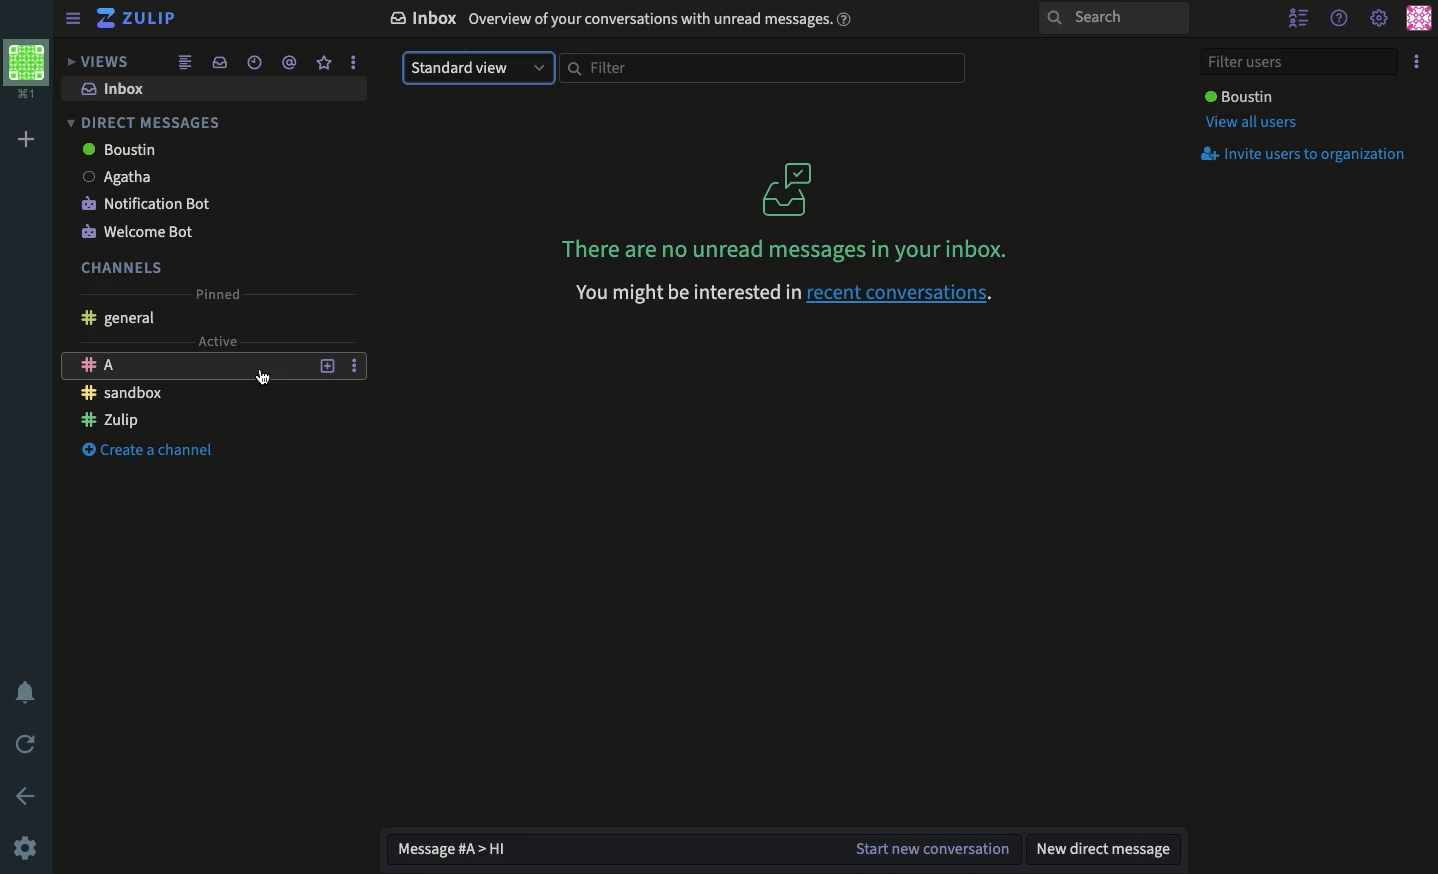 This screenshot has width=1438, height=874. Describe the element at coordinates (216, 234) in the screenshot. I see `Welcome bot` at that location.